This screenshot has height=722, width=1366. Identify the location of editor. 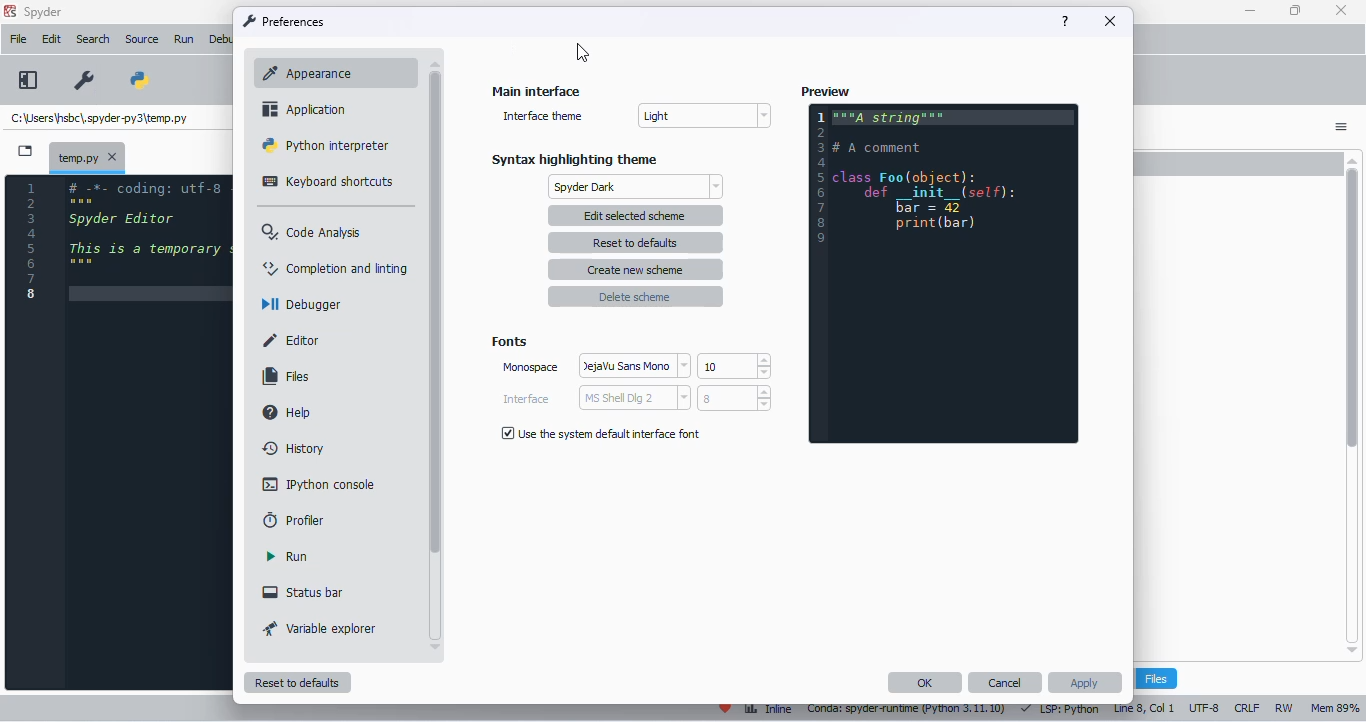
(291, 340).